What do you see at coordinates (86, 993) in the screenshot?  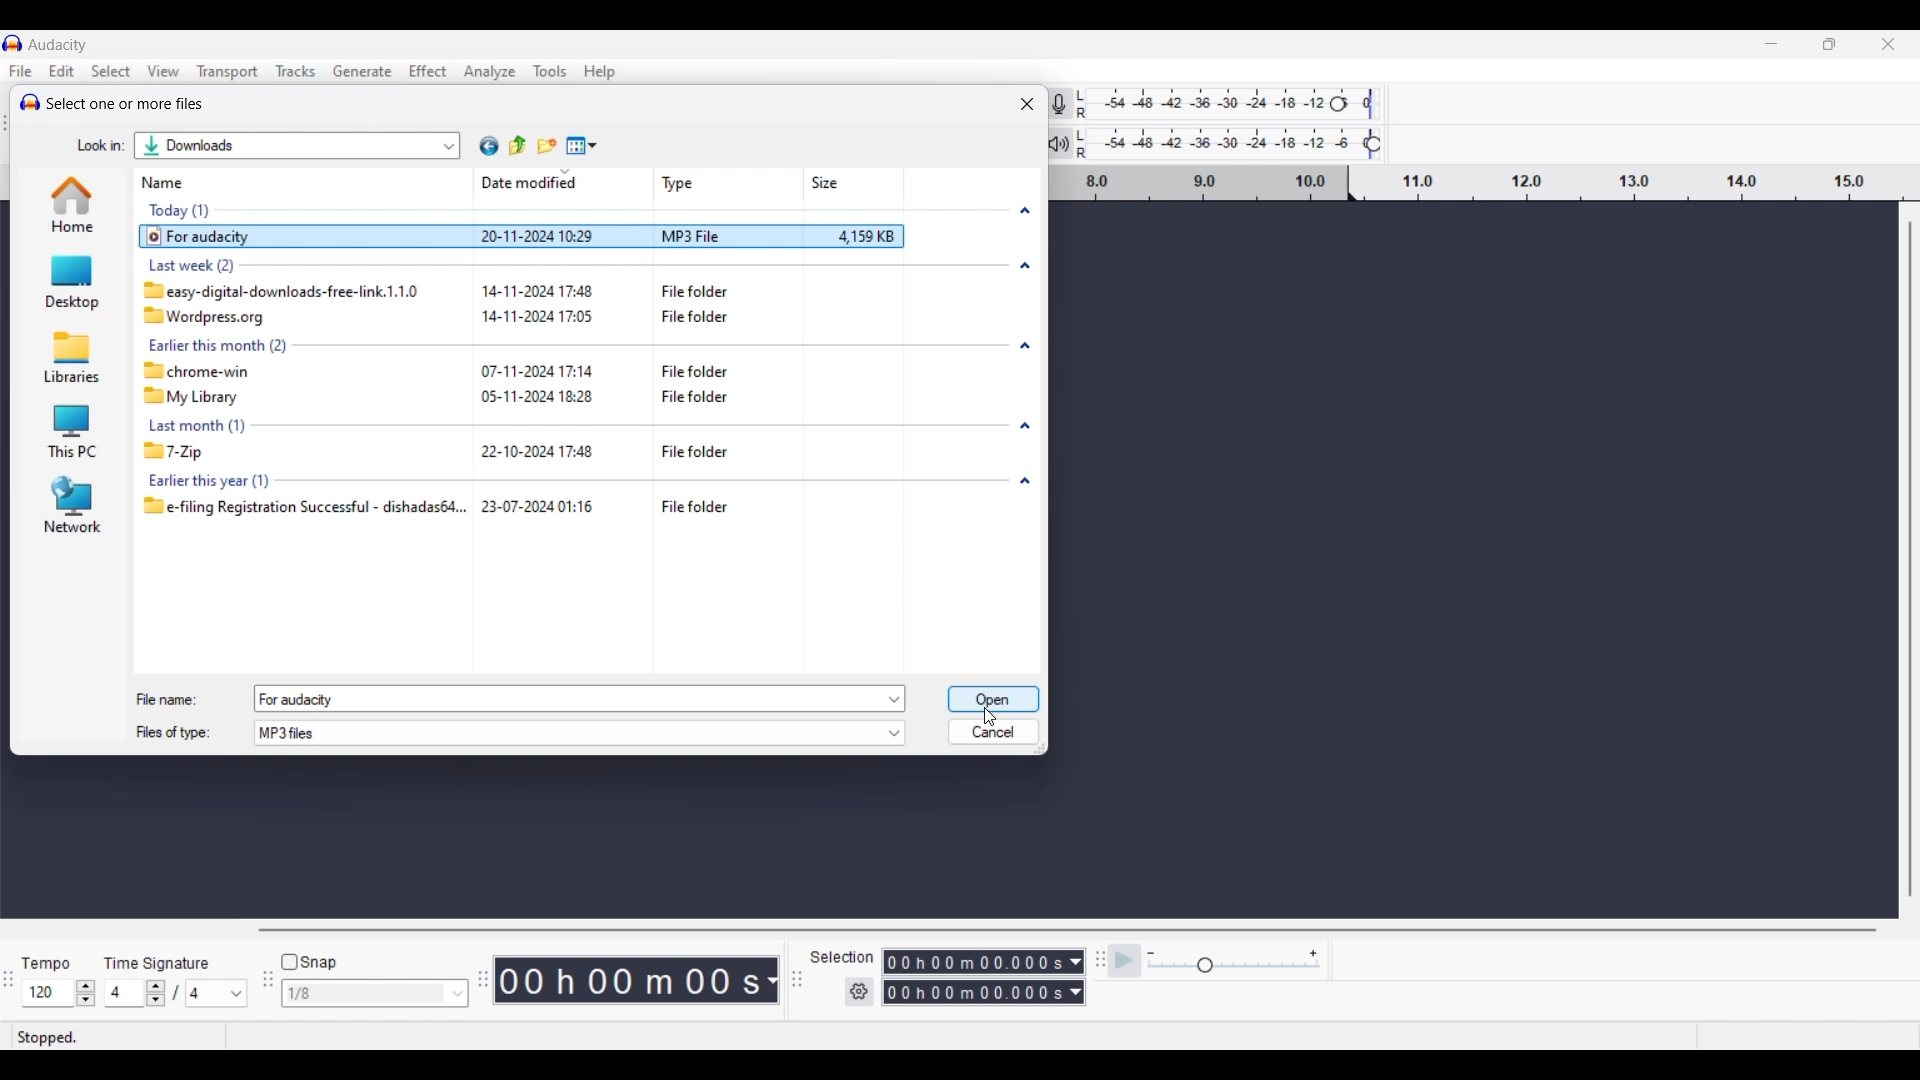 I see `Increase/Decrease tempo` at bounding box center [86, 993].